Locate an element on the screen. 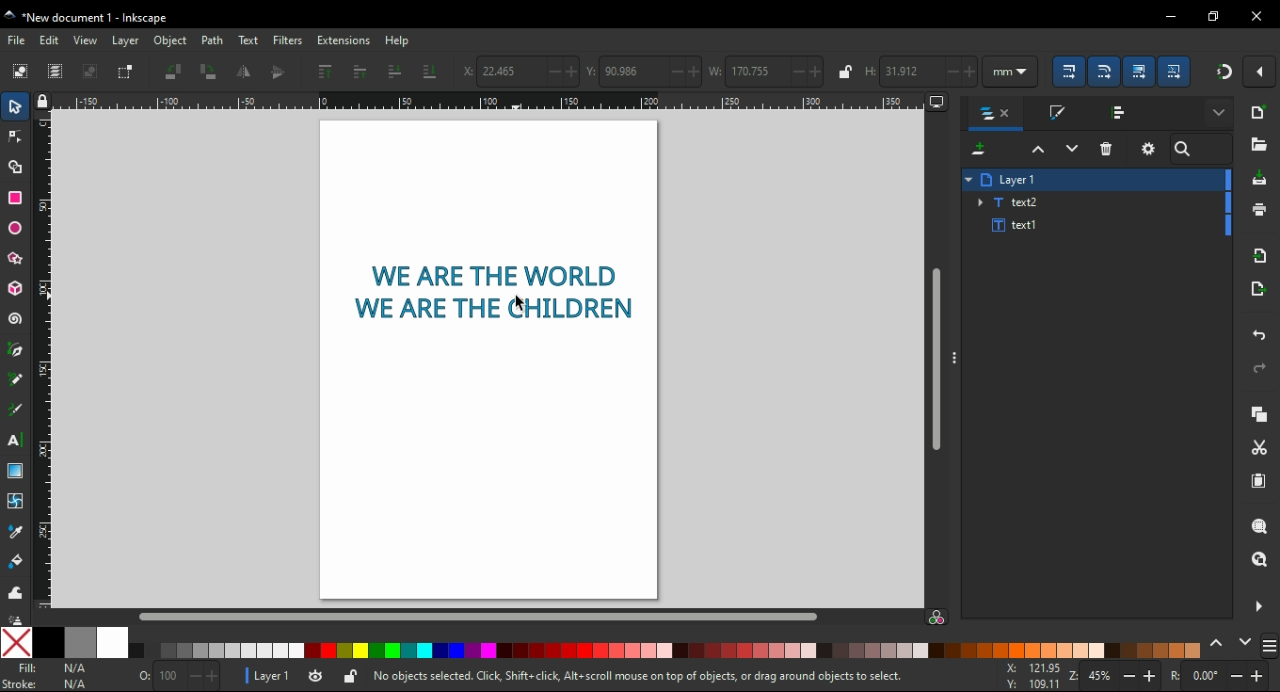 This screenshot has height=692, width=1280. object rotate 90 CCW is located at coordinates (177, 73).